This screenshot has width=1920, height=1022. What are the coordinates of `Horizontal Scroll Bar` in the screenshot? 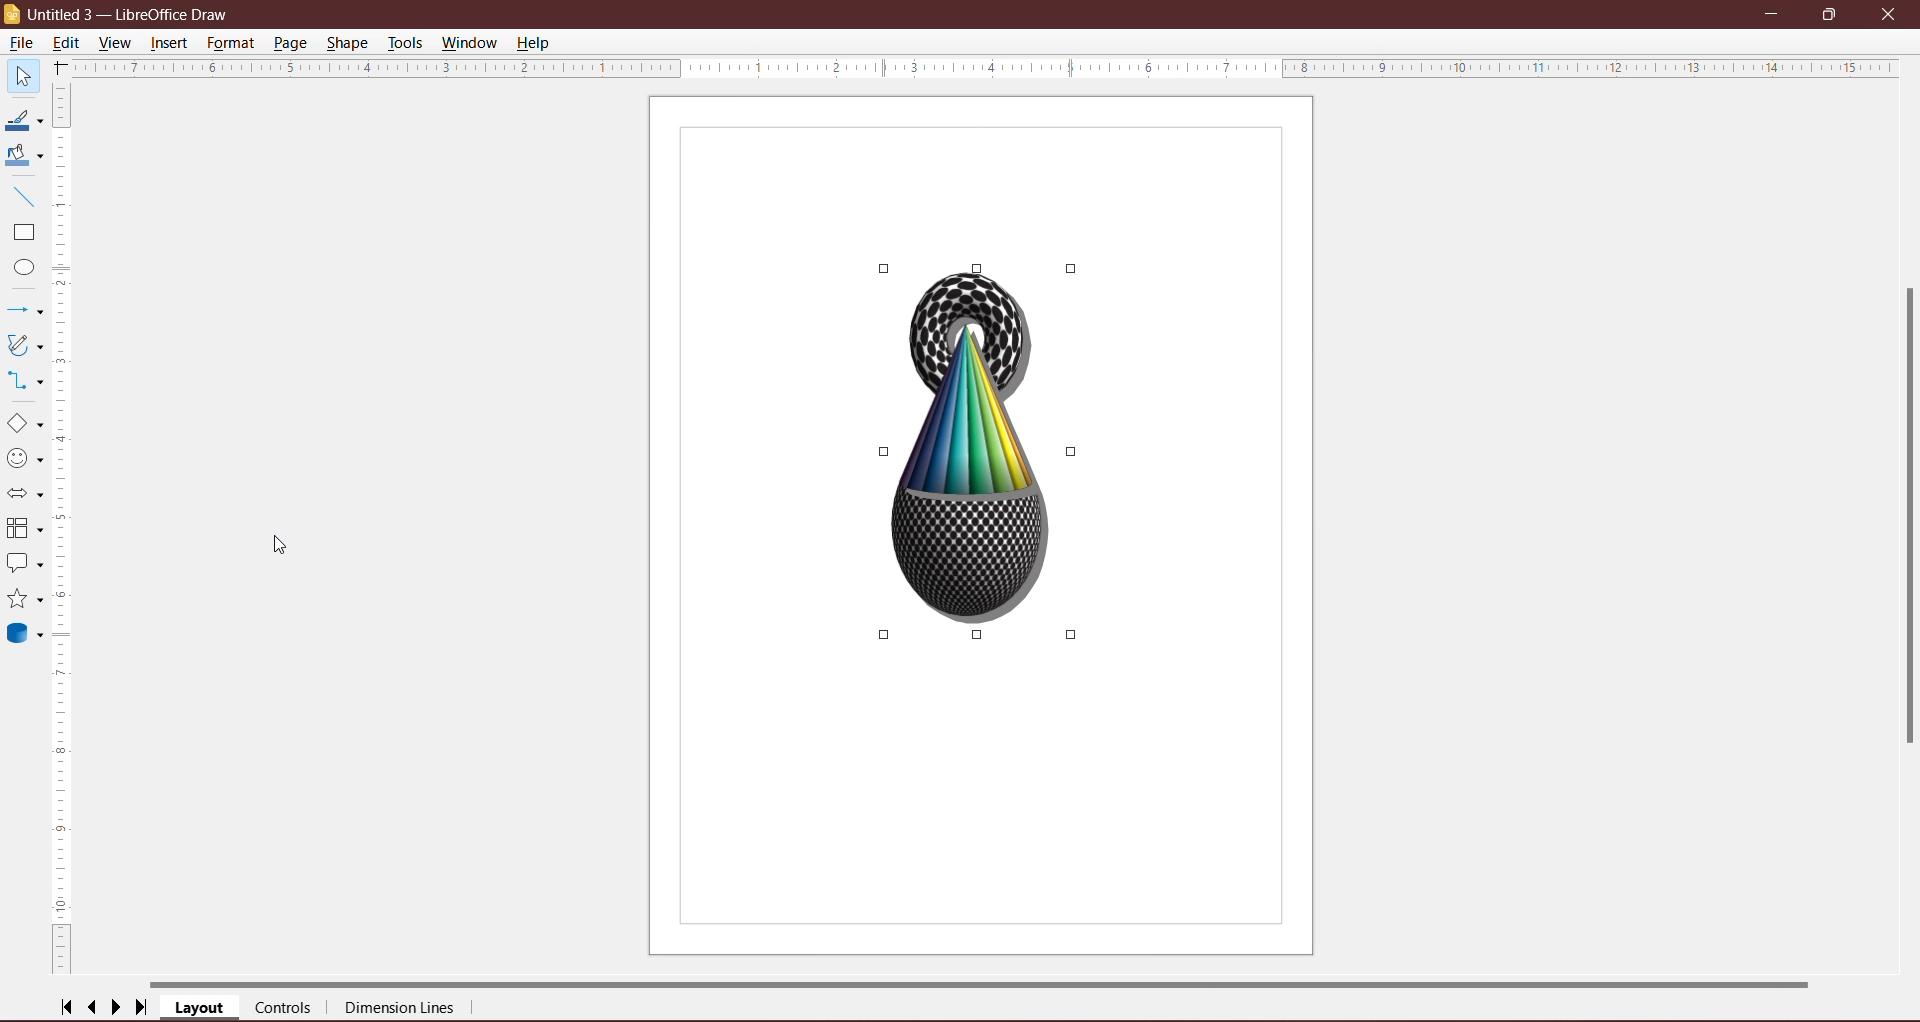 It's located at (985, 983).